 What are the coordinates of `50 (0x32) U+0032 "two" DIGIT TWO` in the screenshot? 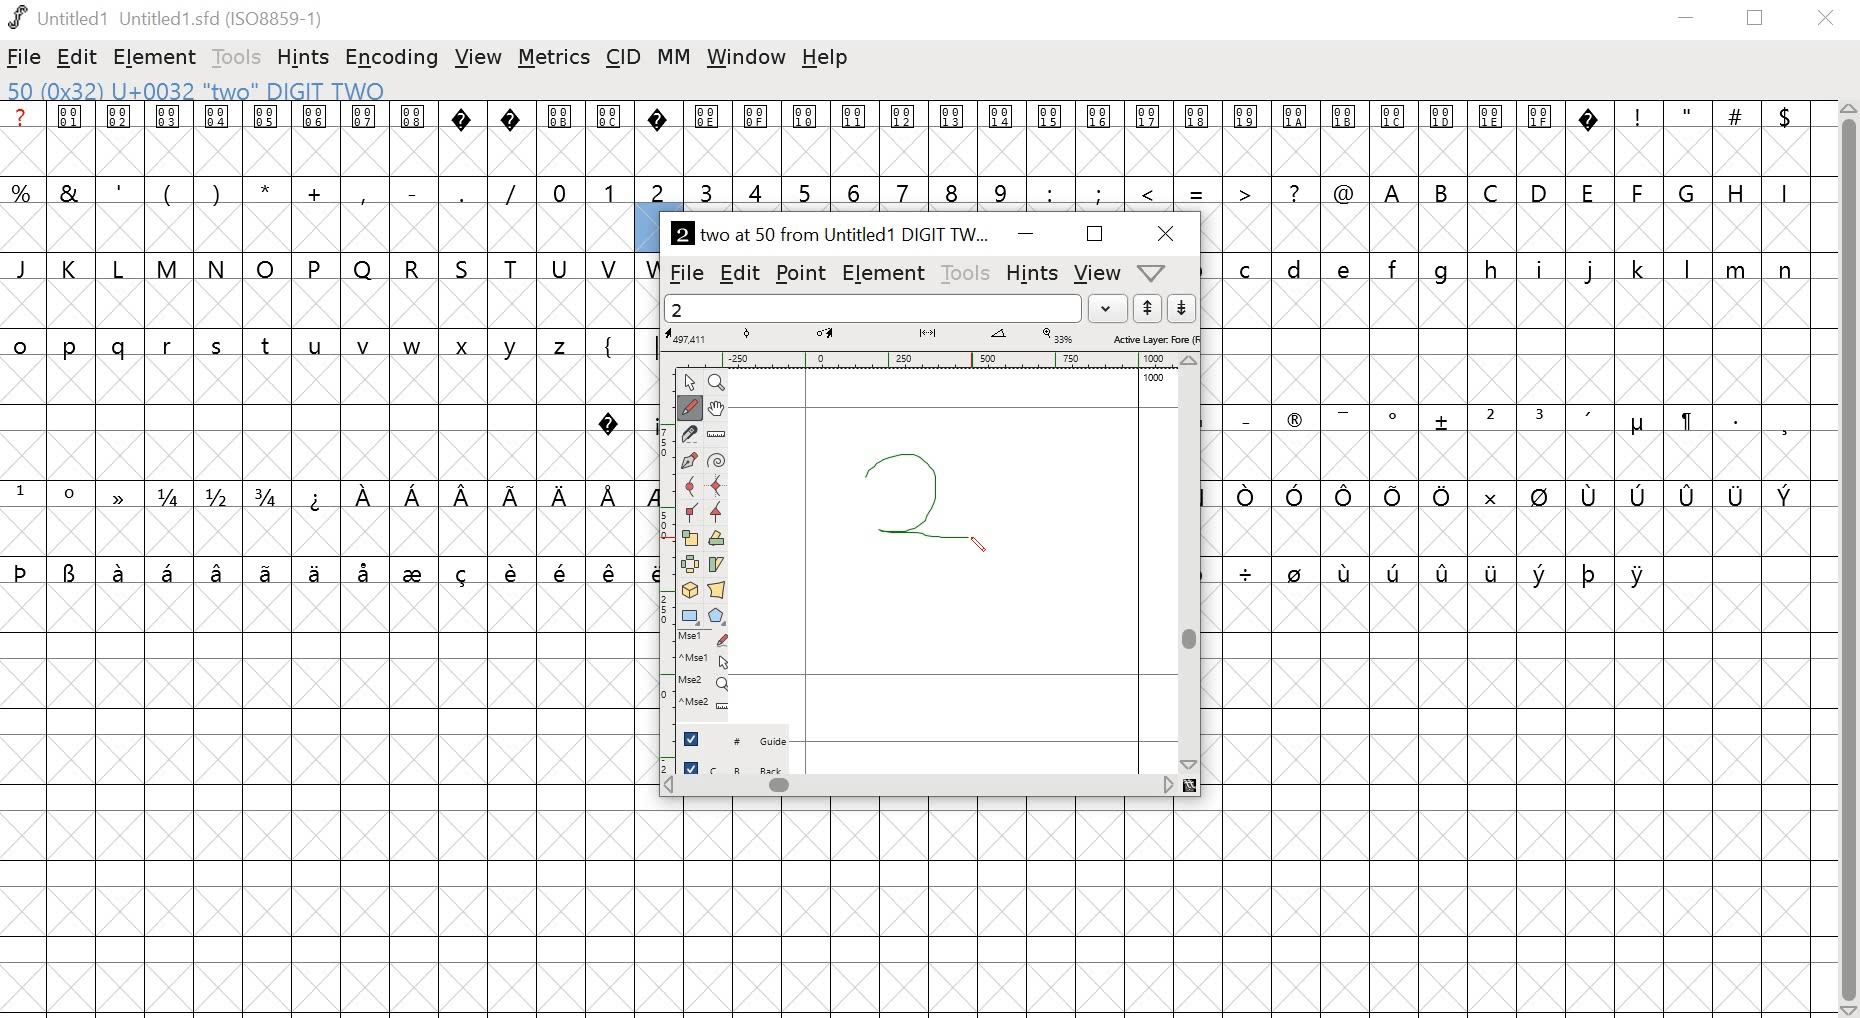 It's located at (201, 91).